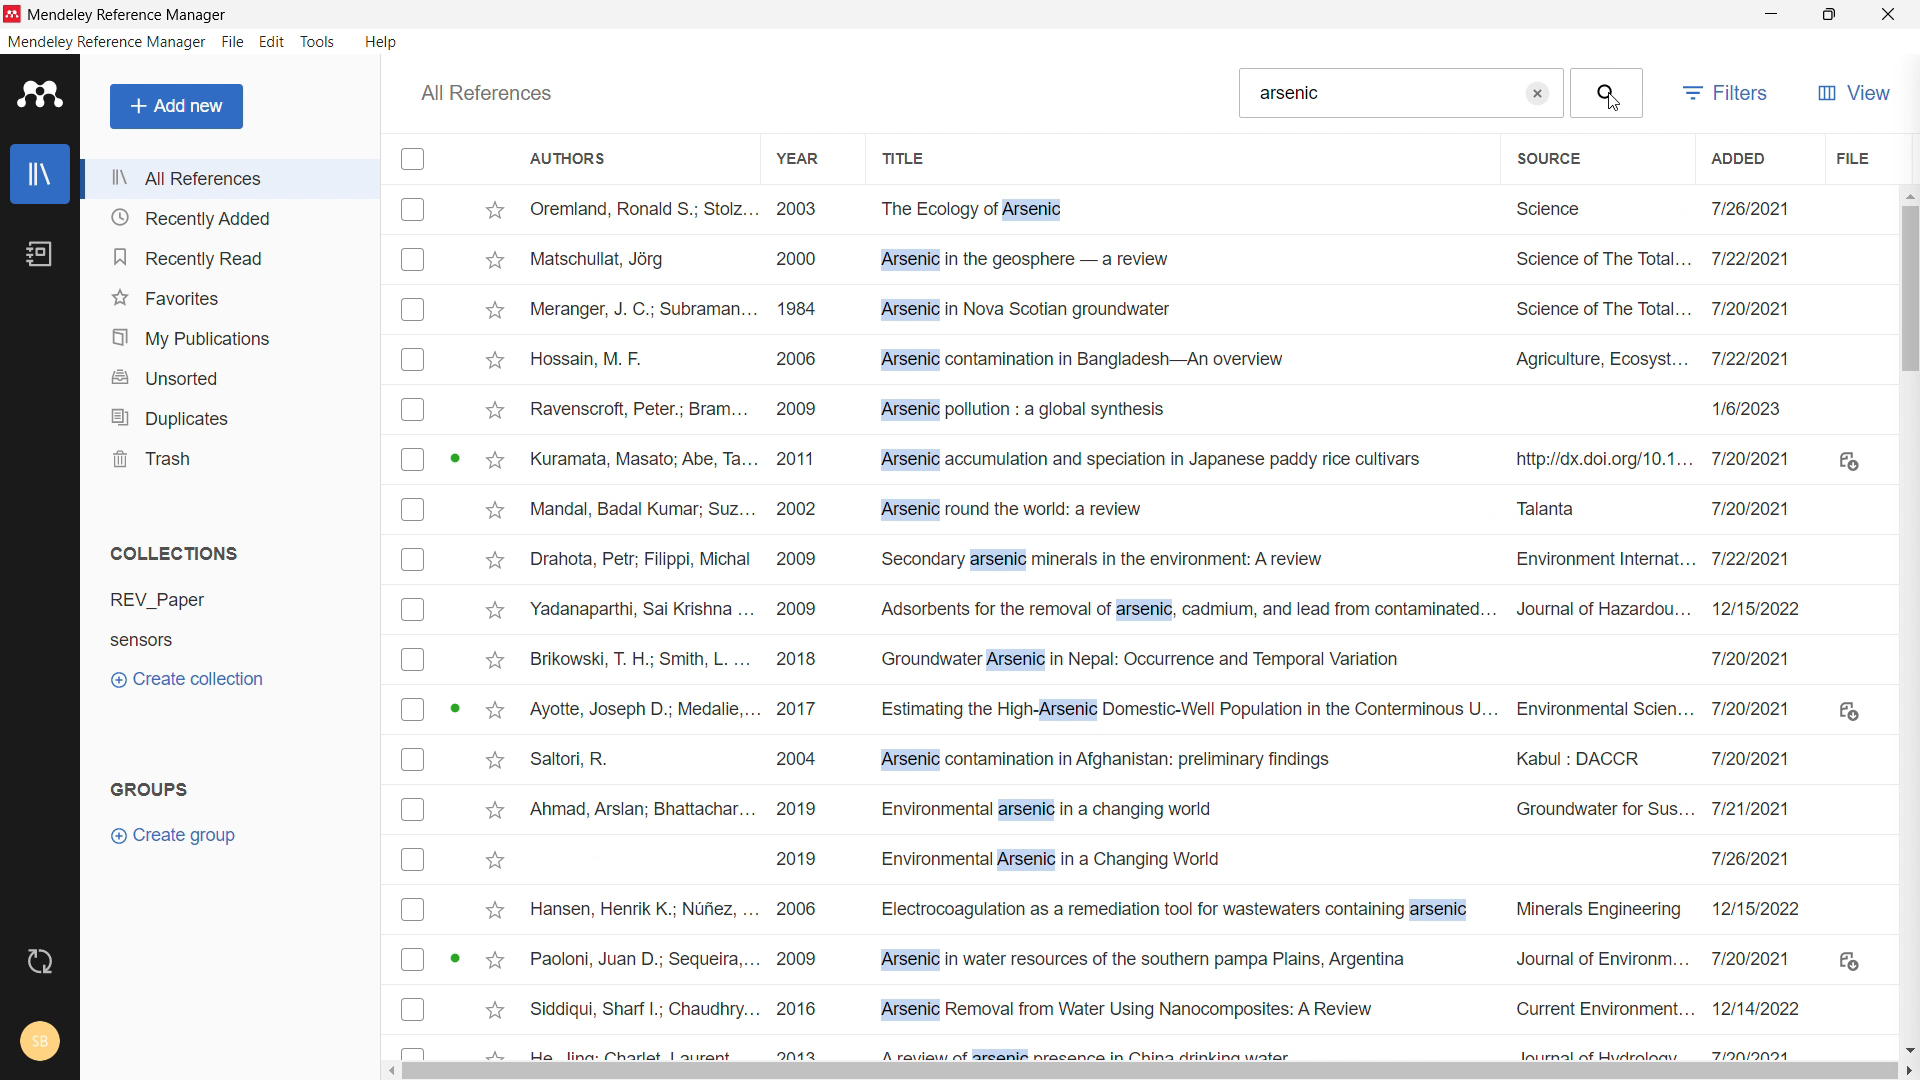 Image resolution: width=1920 pixels, height=1080 pixels. What do you see at coordinates (1190, 308) in the screenshot?
I see `Gsede Wenten, |; Friatnasa... 2020 Extractive membrane bioreactor (EMBR): Recent advances and applications Bioresource Technol... 1:13 PM` at bounding box center [1190, 308].